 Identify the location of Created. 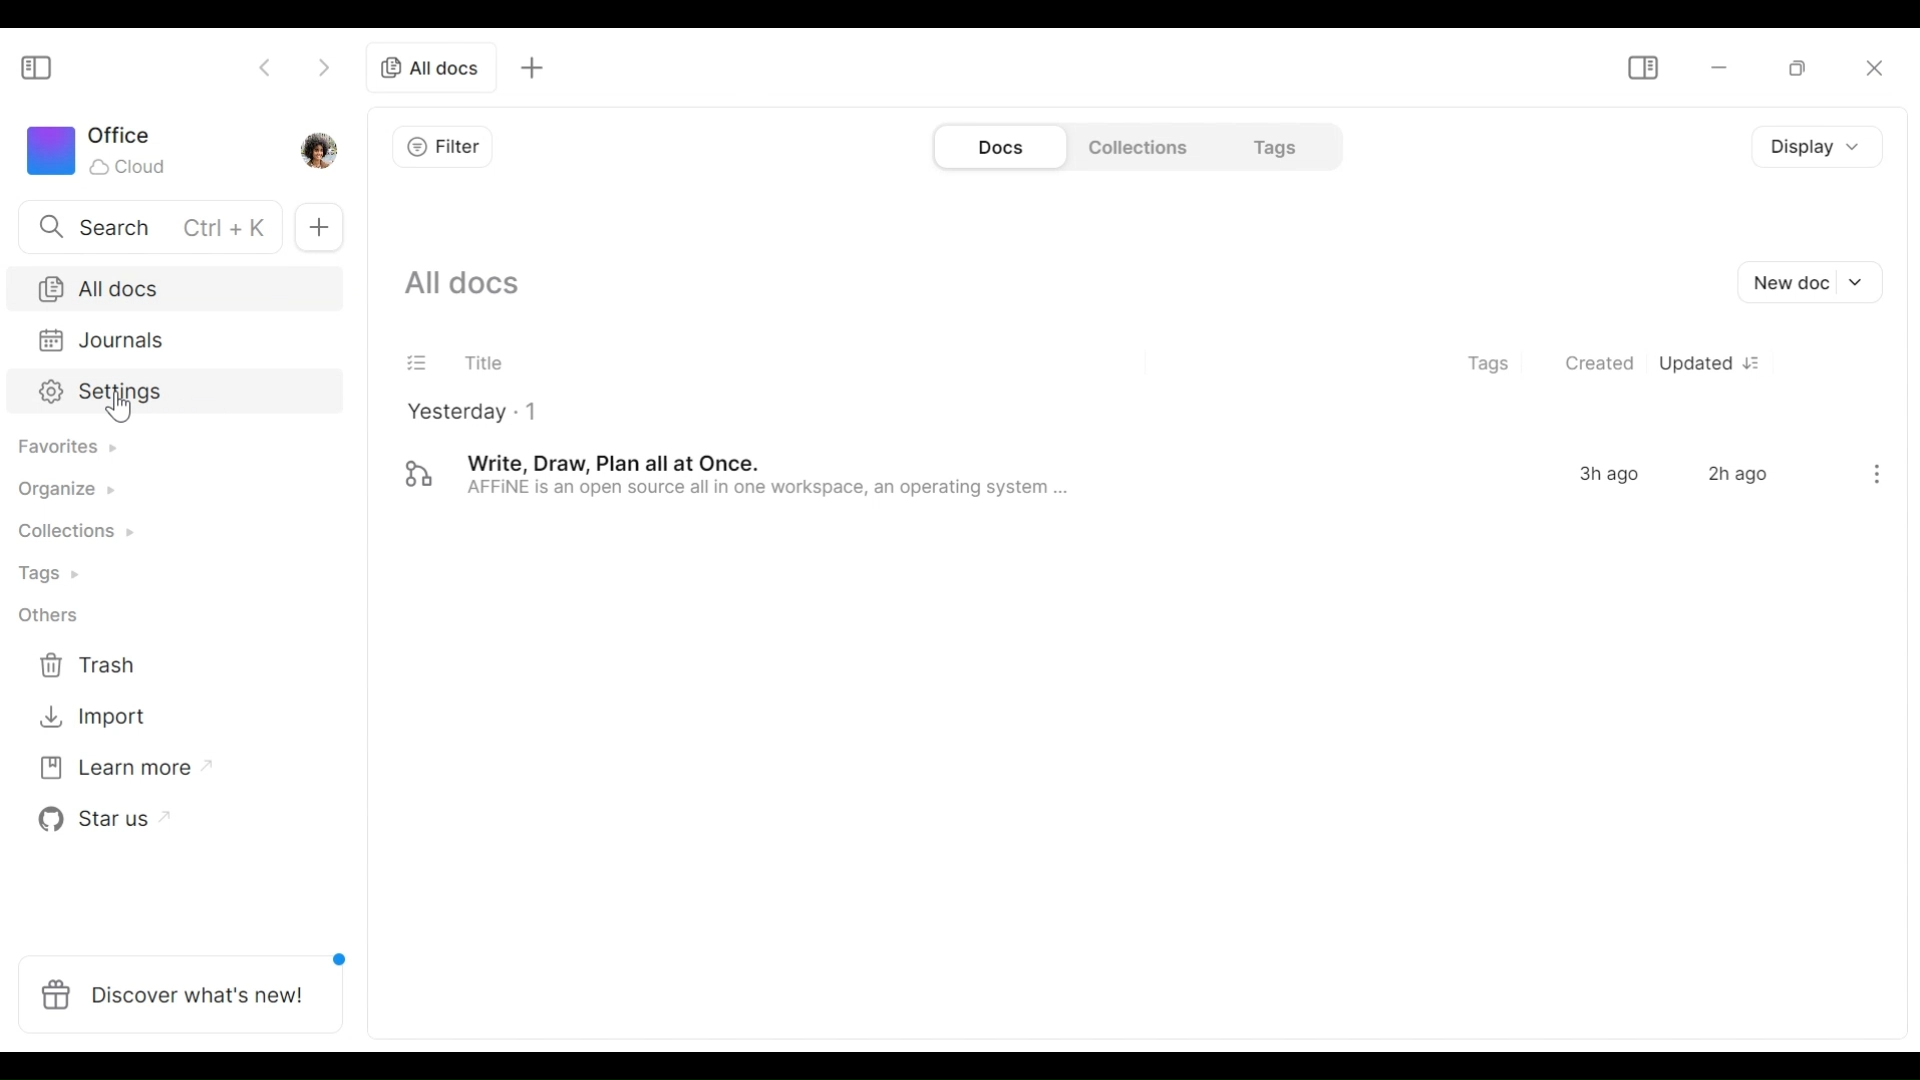
(1601, 366).